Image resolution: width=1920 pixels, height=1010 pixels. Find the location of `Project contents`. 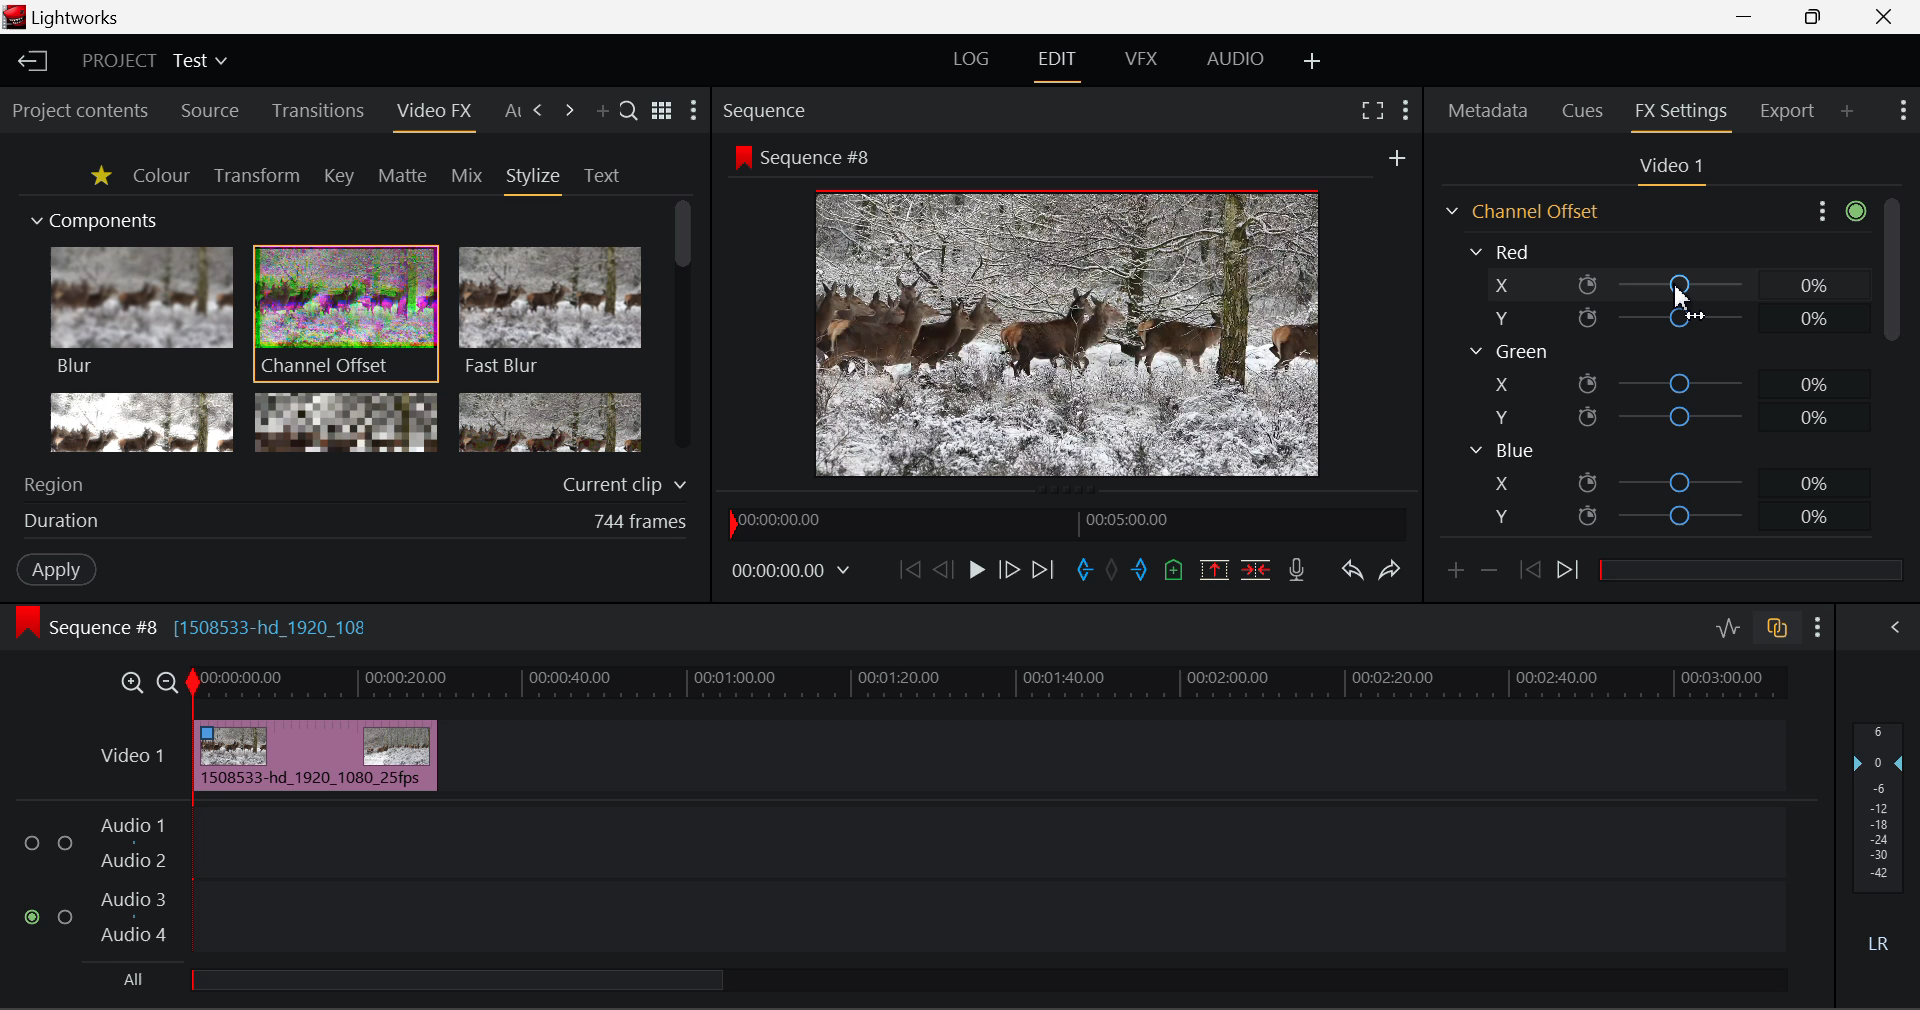

Project contents is located at coordinates (79, 112).